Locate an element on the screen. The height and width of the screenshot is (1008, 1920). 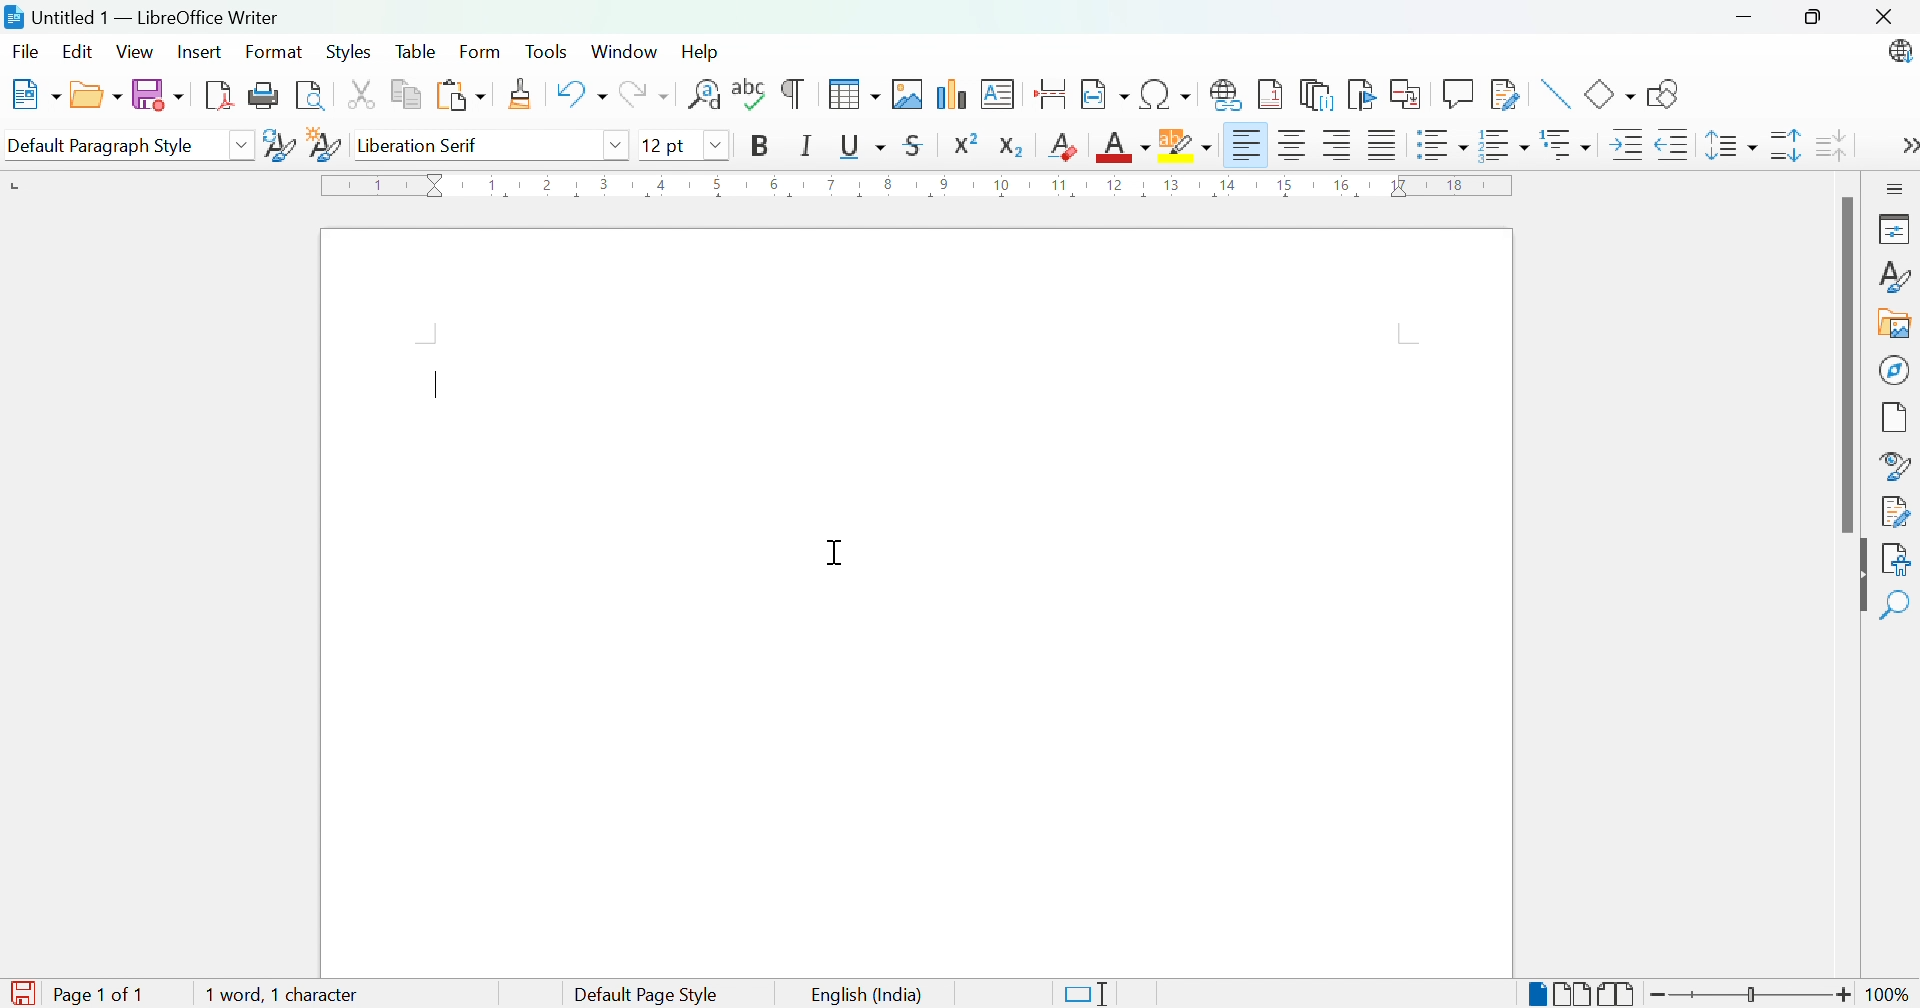
Toggle ordered list is located at coordinates (1505, 146).